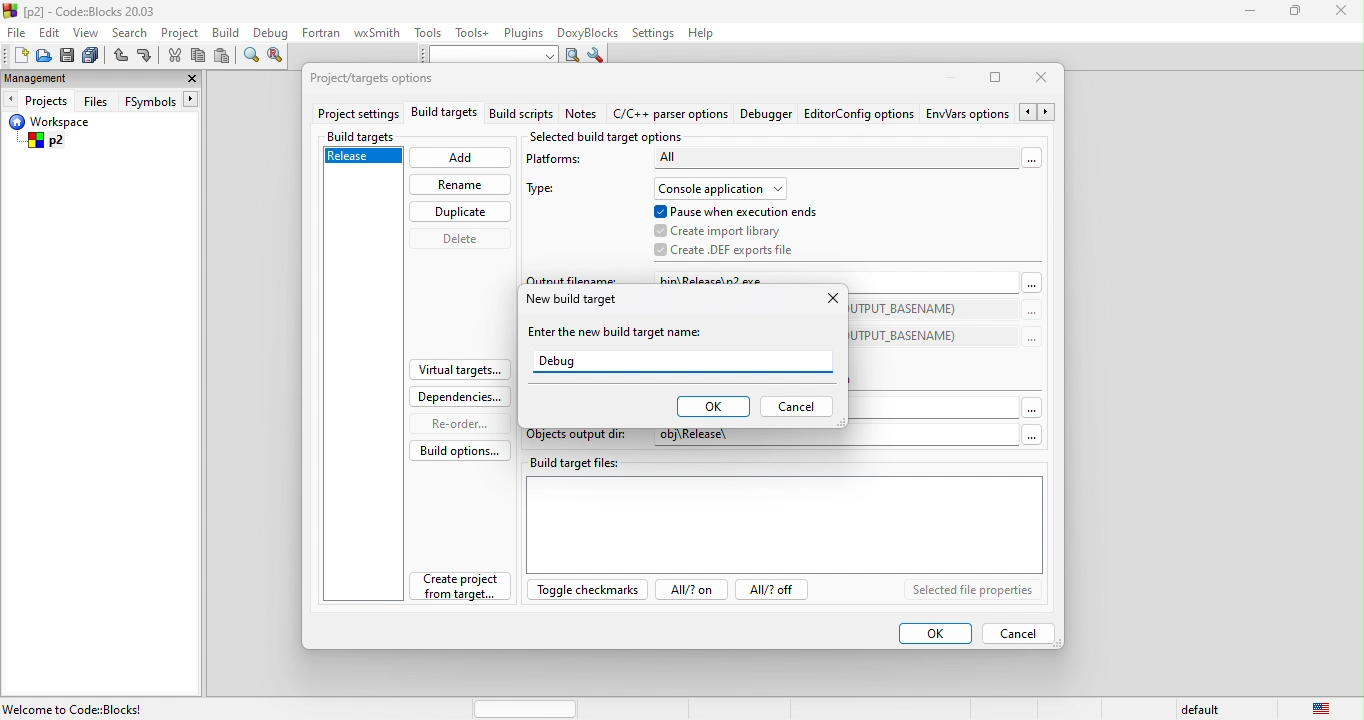  I want to click on project, so click(182, 33).